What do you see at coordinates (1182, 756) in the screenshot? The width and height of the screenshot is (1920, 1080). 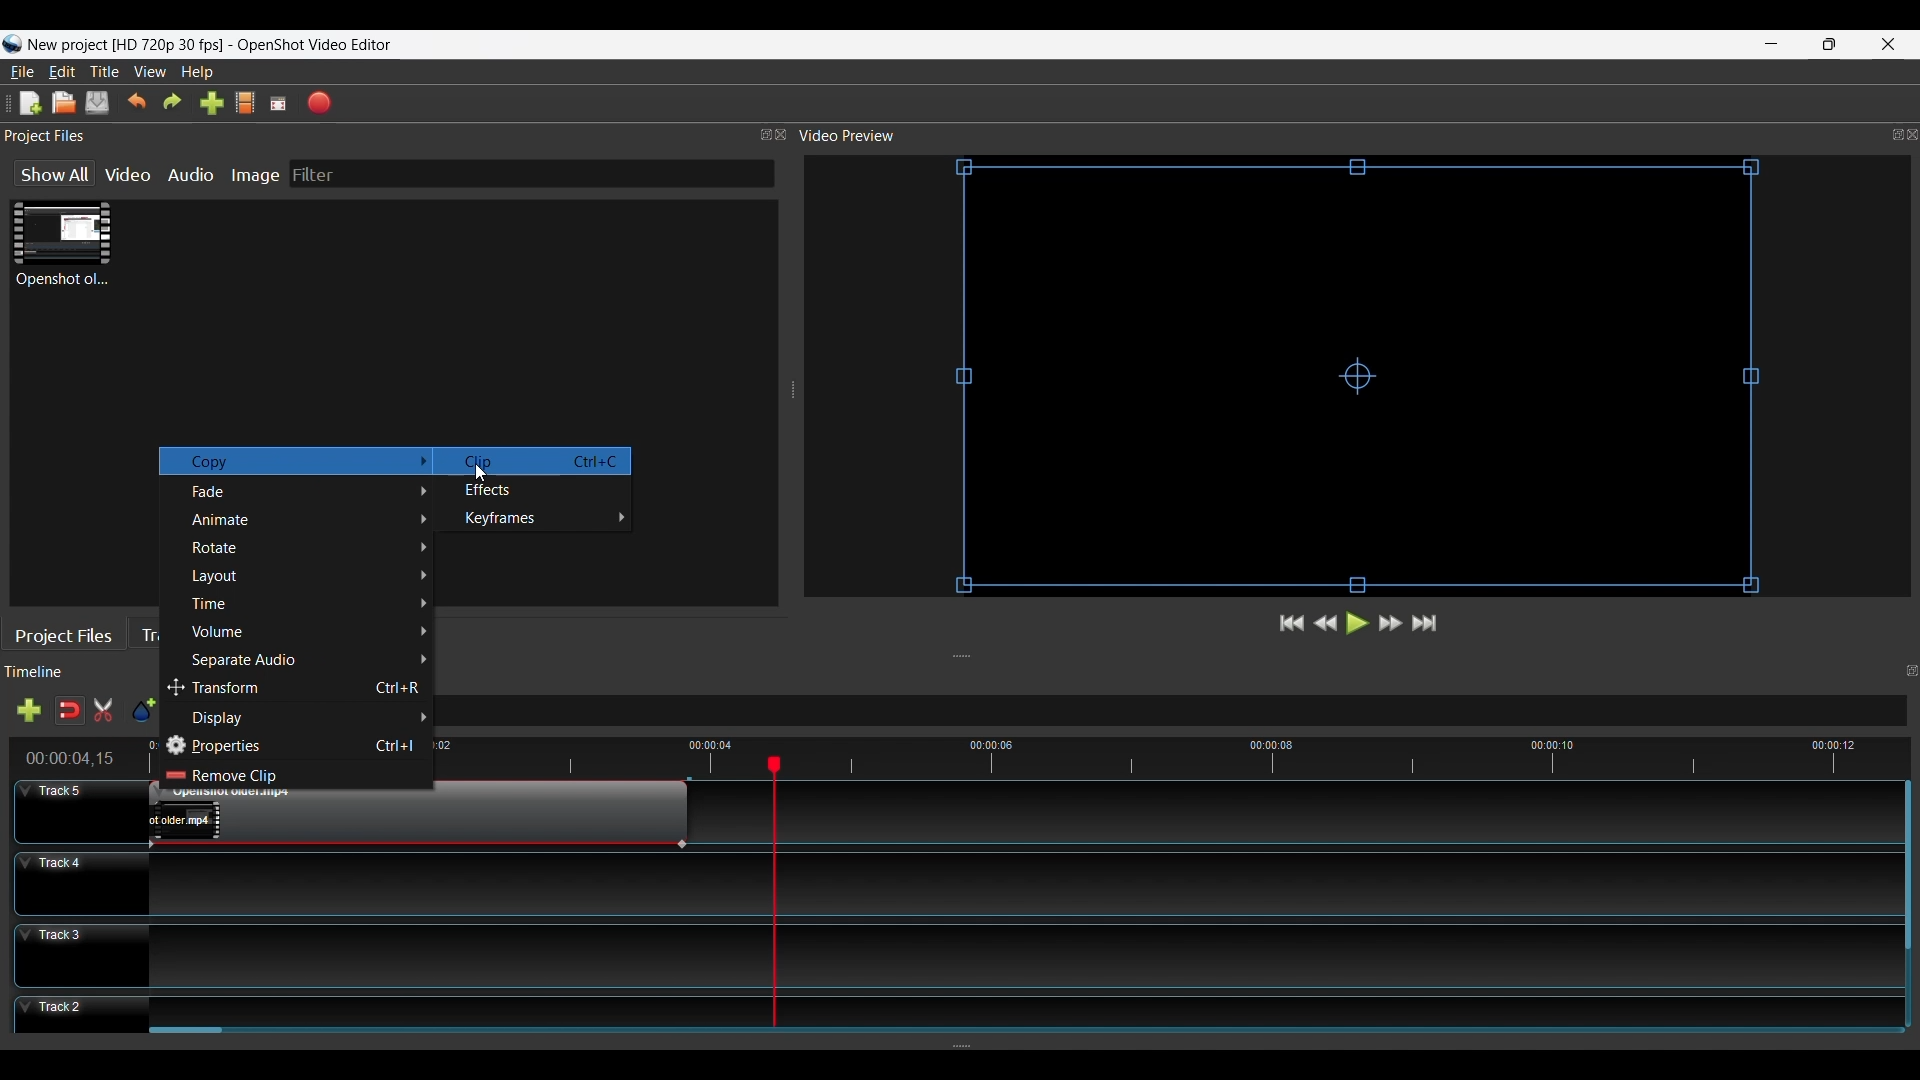 I see `Timeline` at bounding box center [1182, 756].